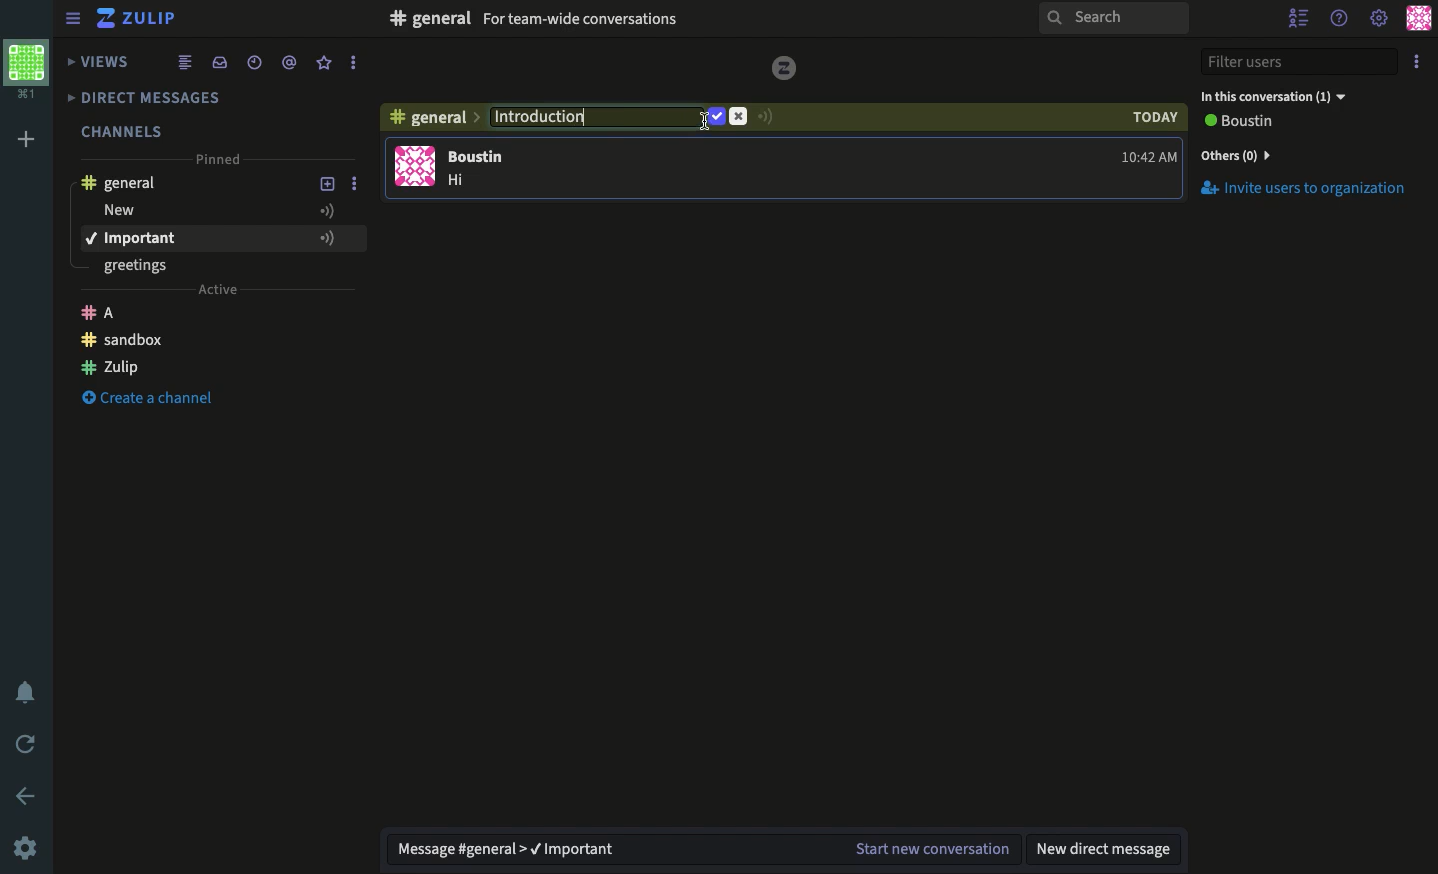  I want to click on Add, so click(324, 238).